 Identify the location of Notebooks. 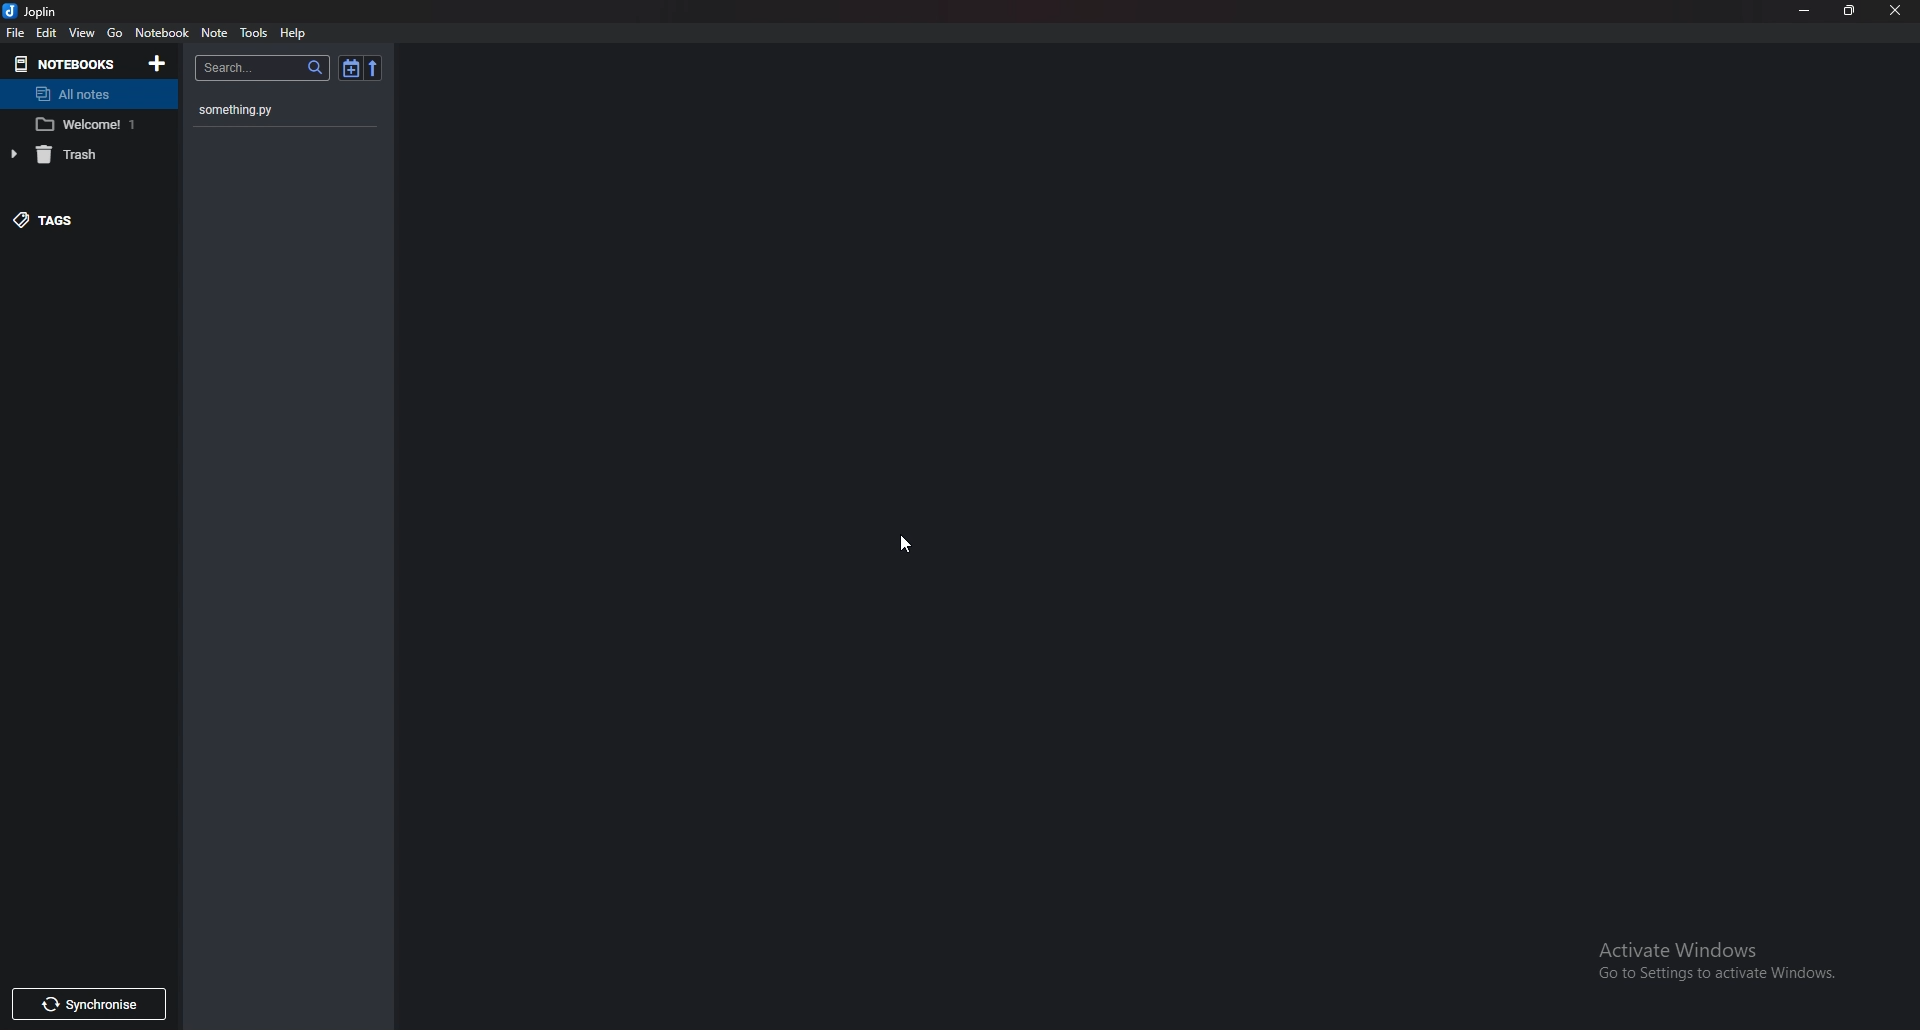
(65, 64).